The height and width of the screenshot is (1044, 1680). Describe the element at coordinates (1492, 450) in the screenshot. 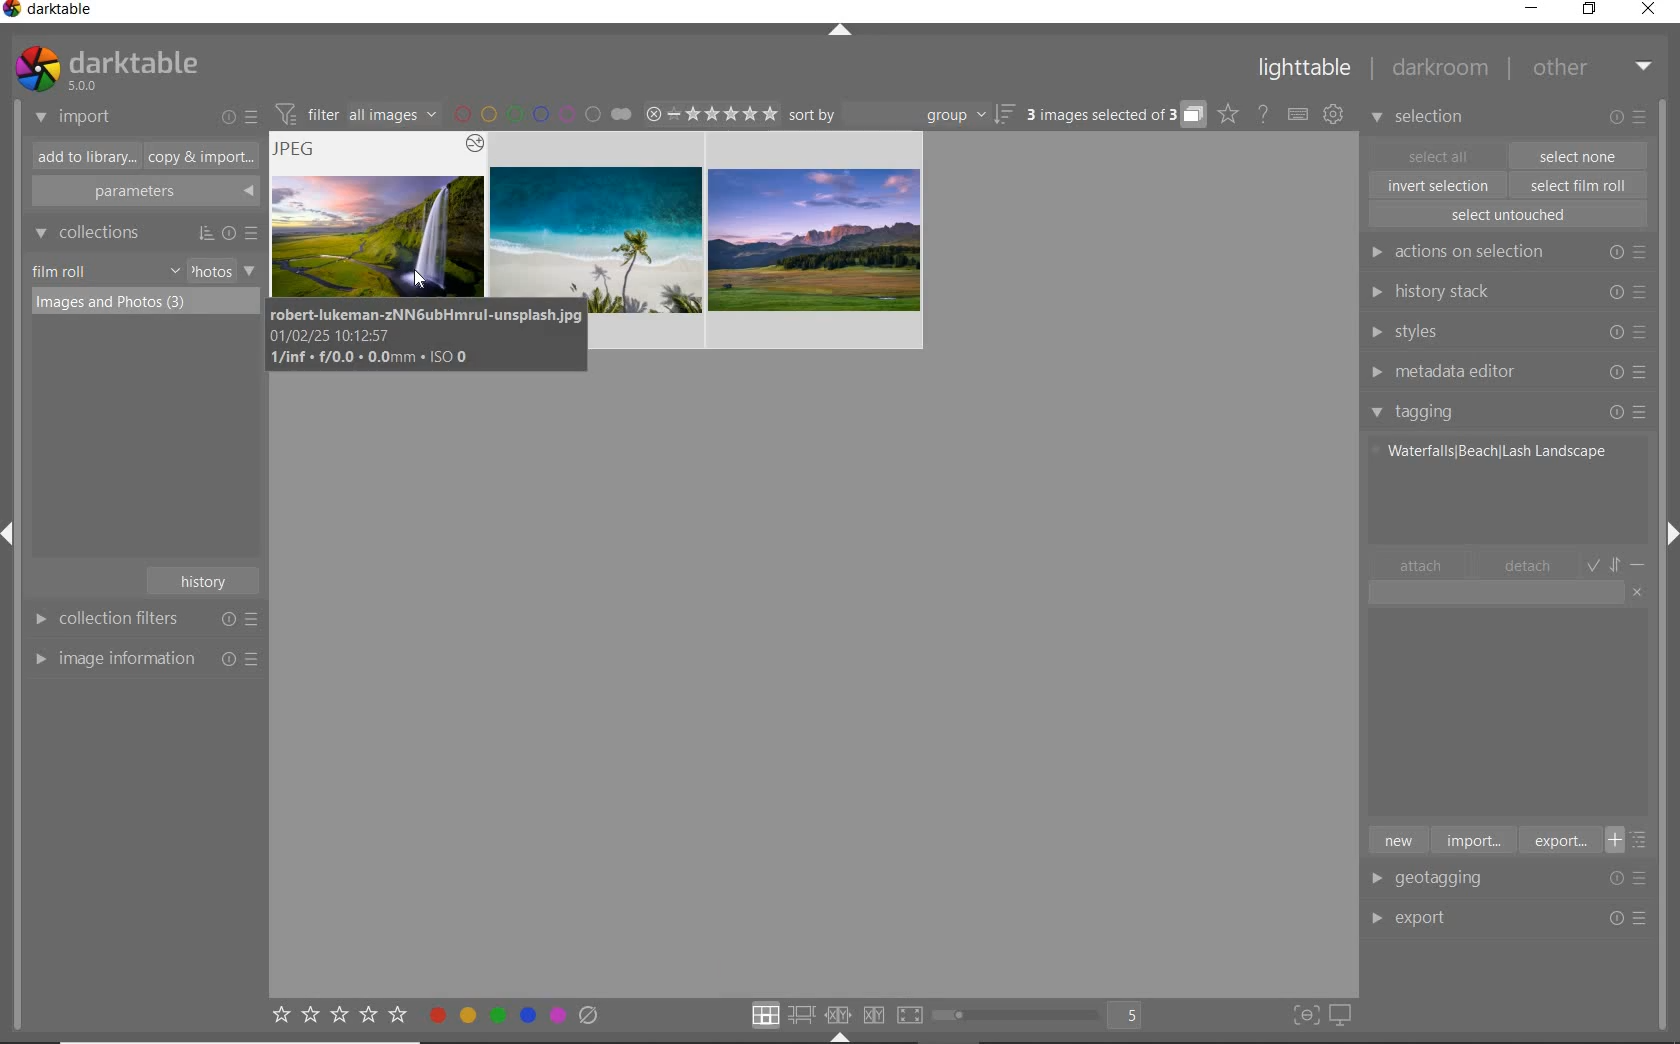

I see `Waterfalls/Beach/Lash Landscape` at that location.